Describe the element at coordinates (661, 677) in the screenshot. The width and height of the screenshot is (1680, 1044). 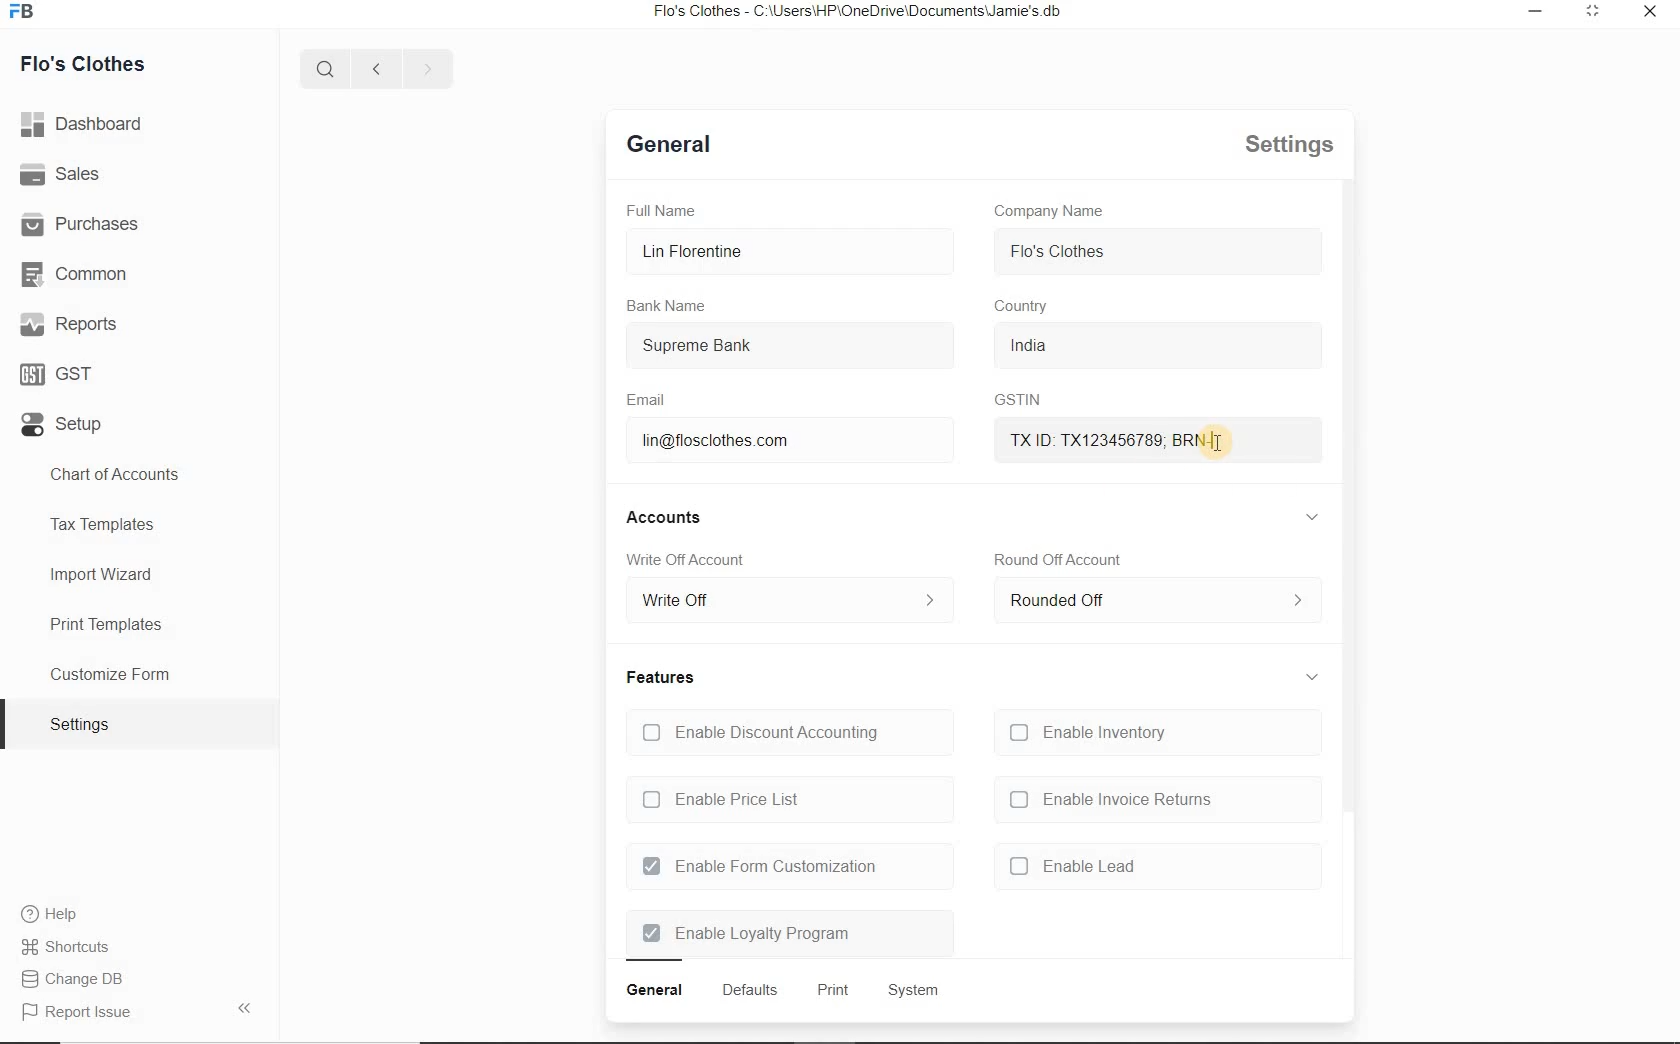
I see `features` at that location.